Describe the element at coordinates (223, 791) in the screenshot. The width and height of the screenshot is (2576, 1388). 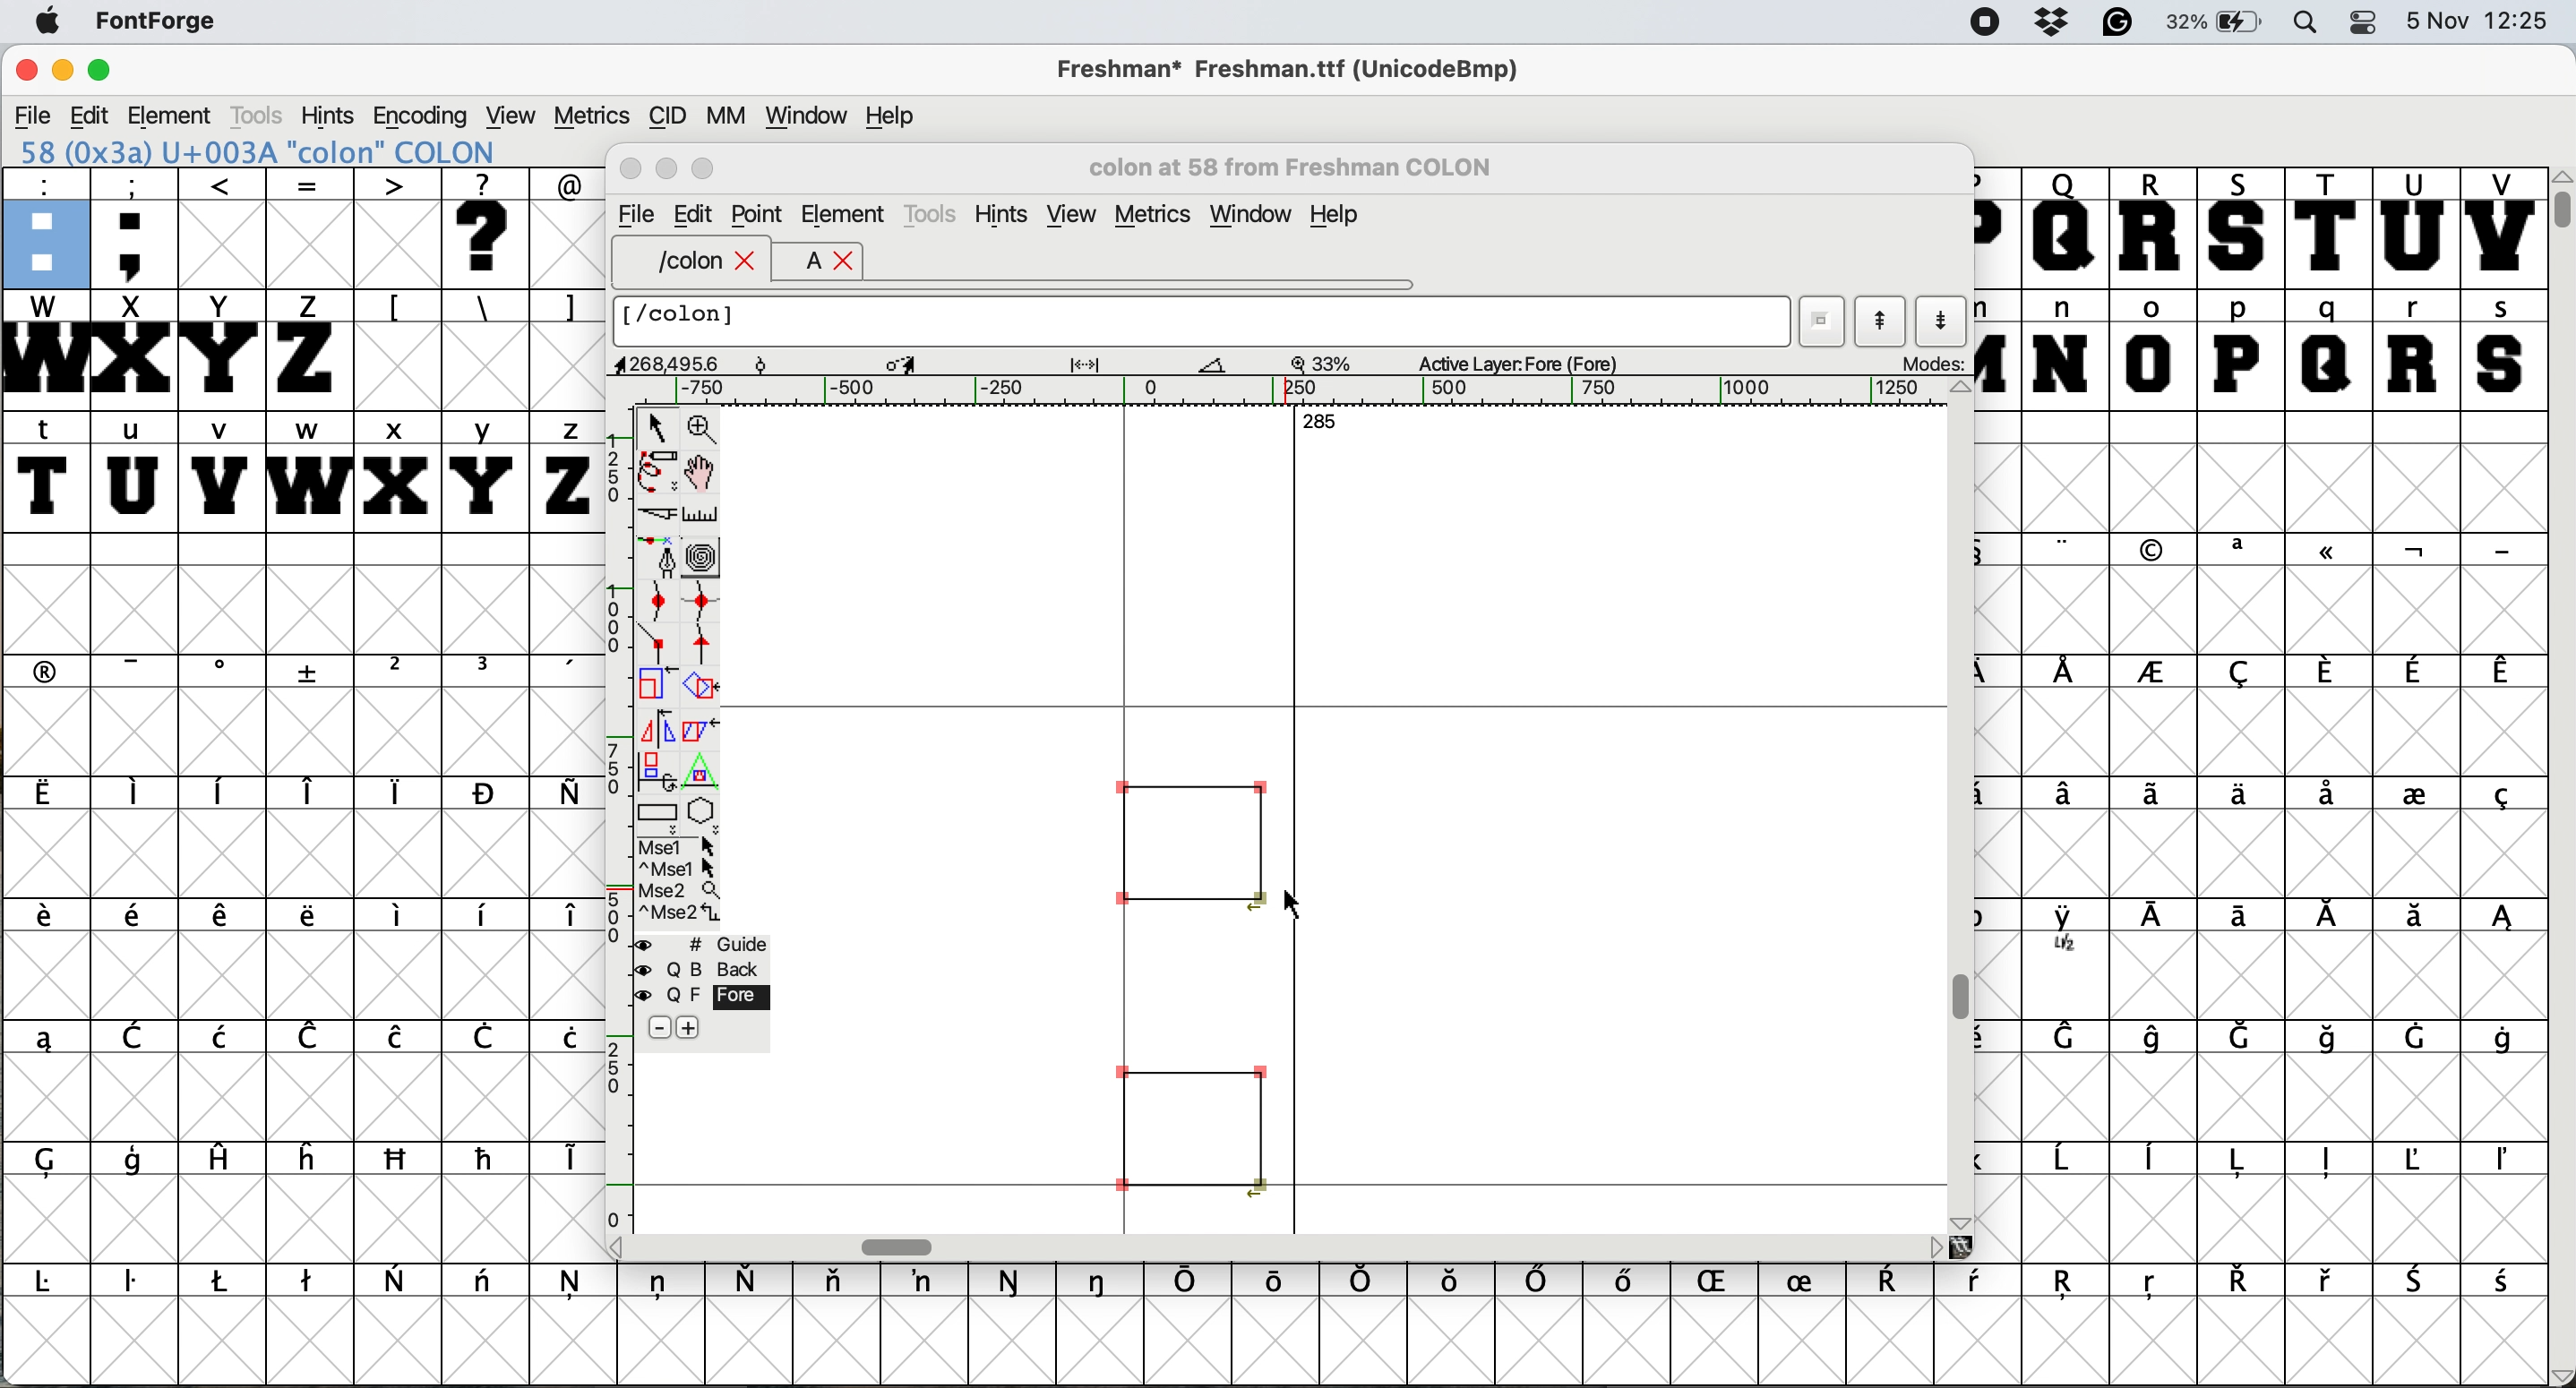
I see `symbol` at that location.